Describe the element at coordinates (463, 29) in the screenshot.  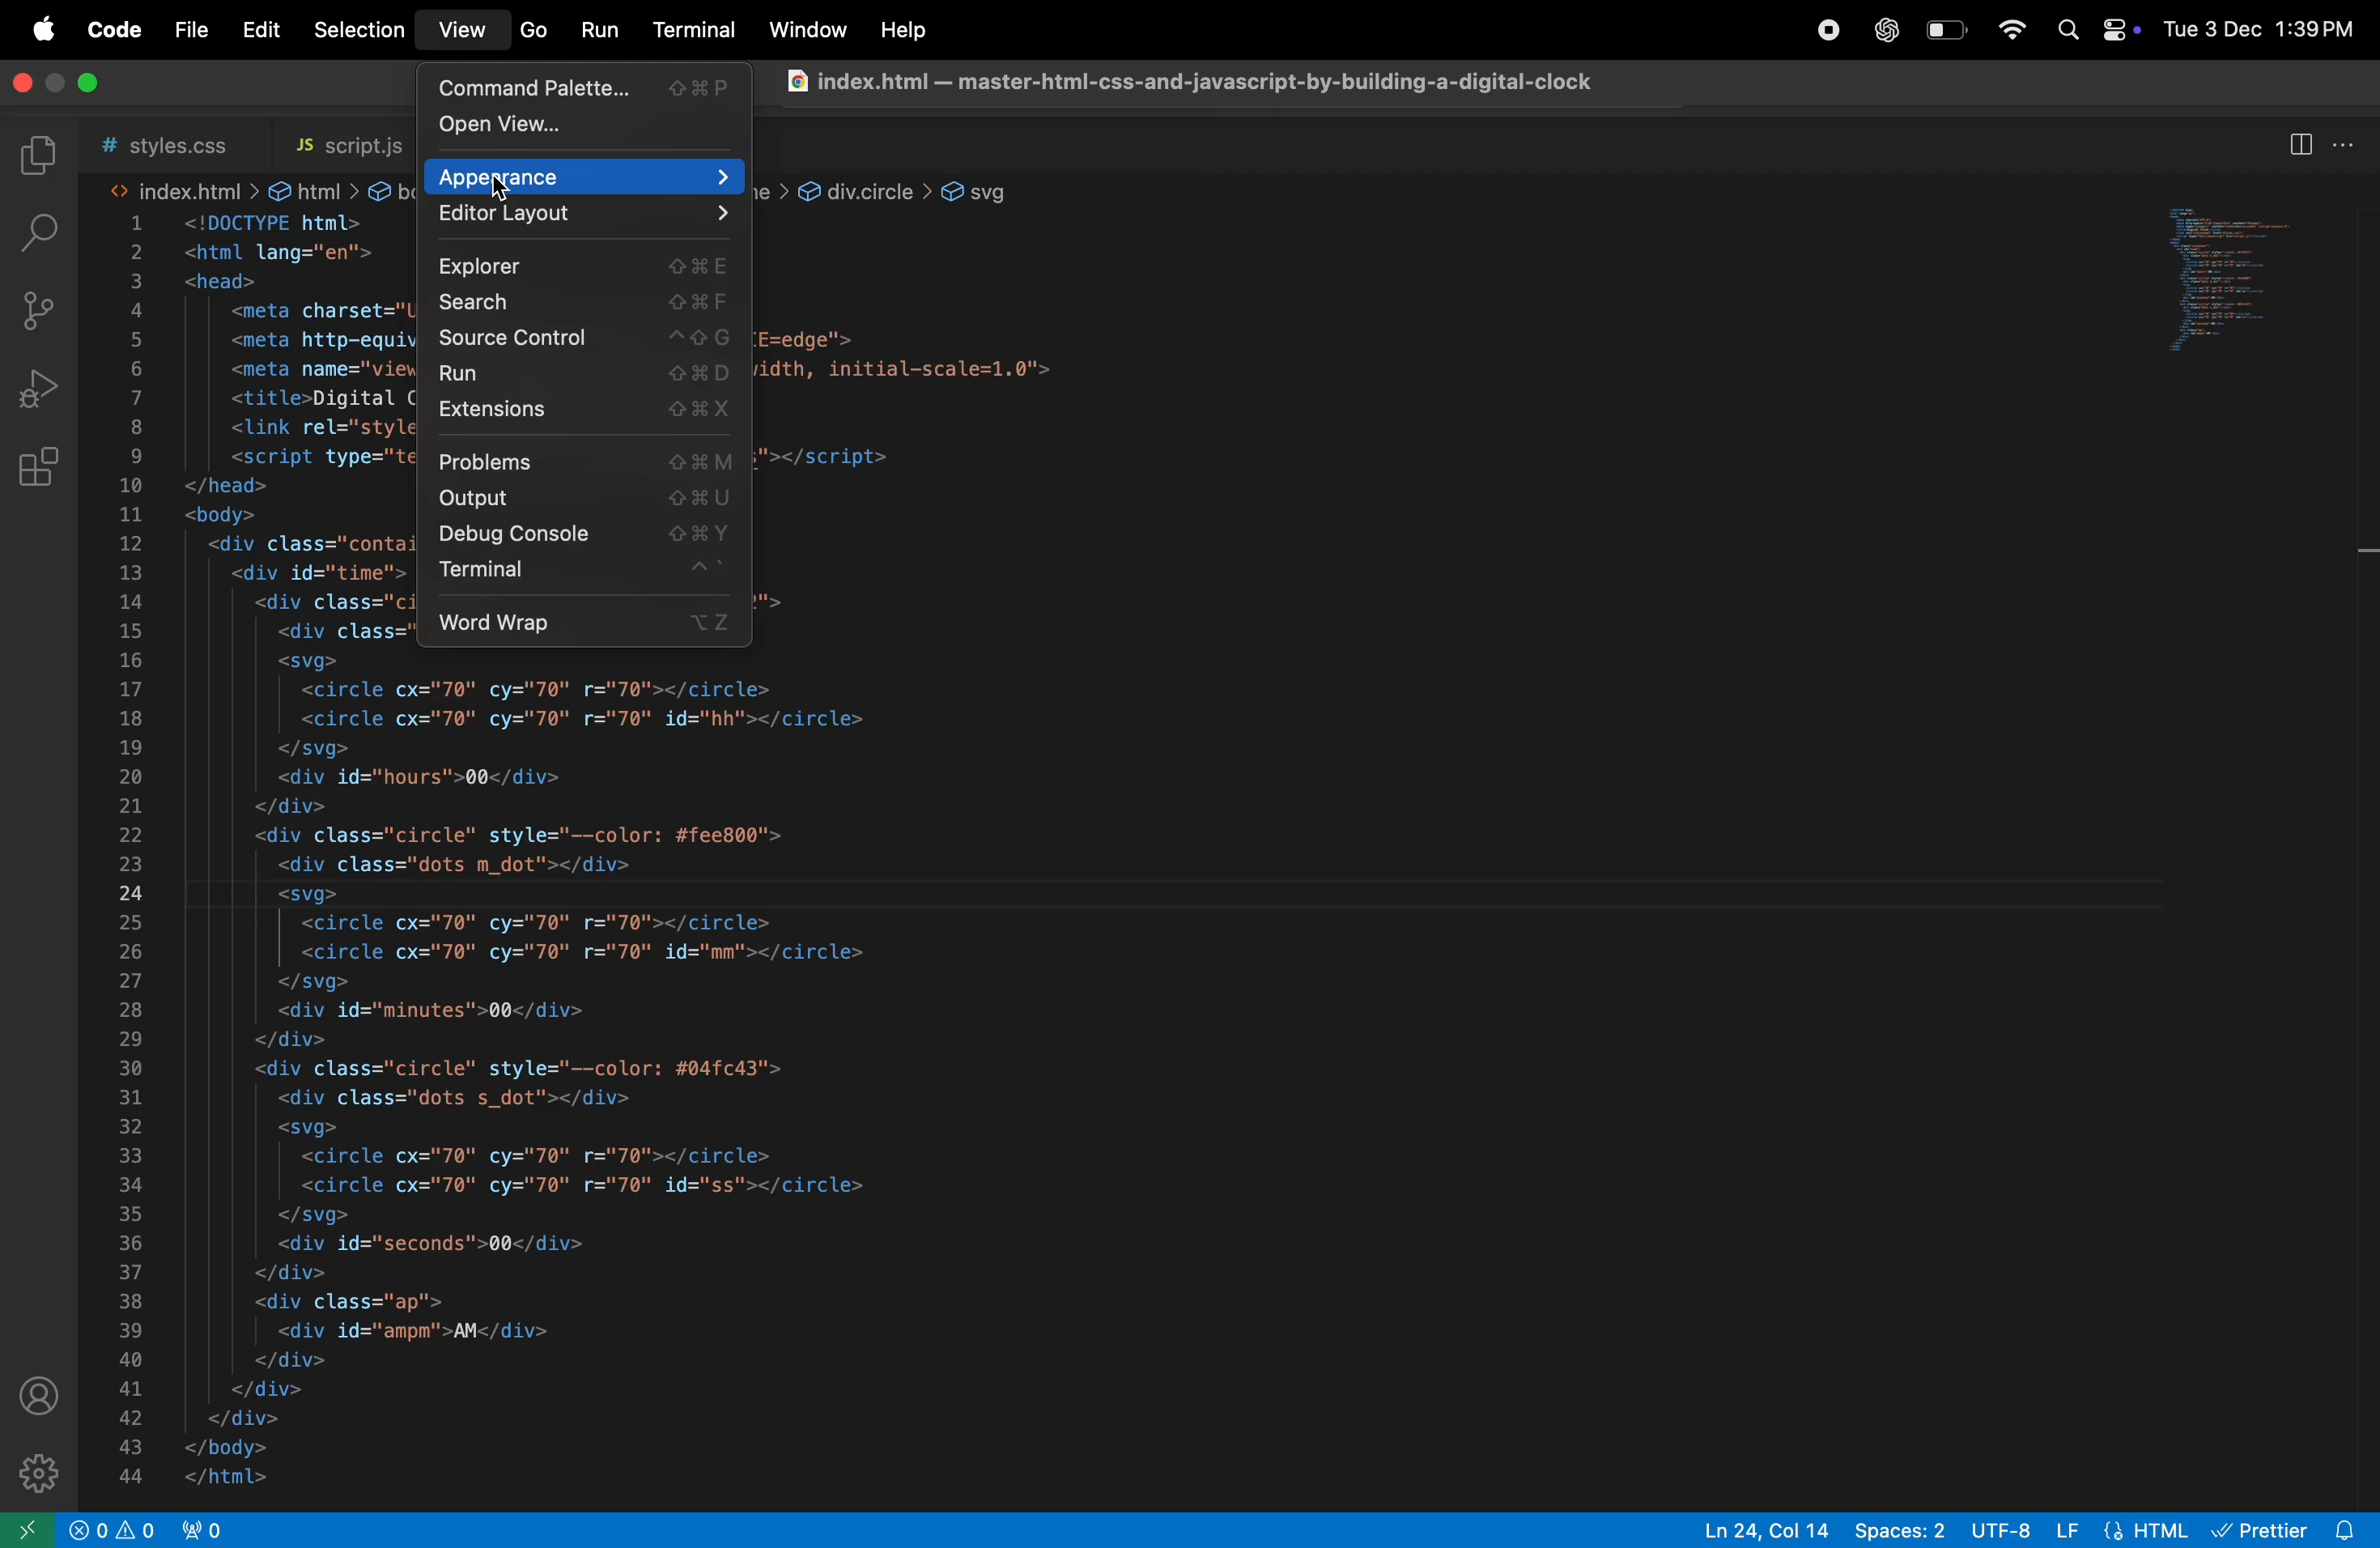
I see `view` at that location.